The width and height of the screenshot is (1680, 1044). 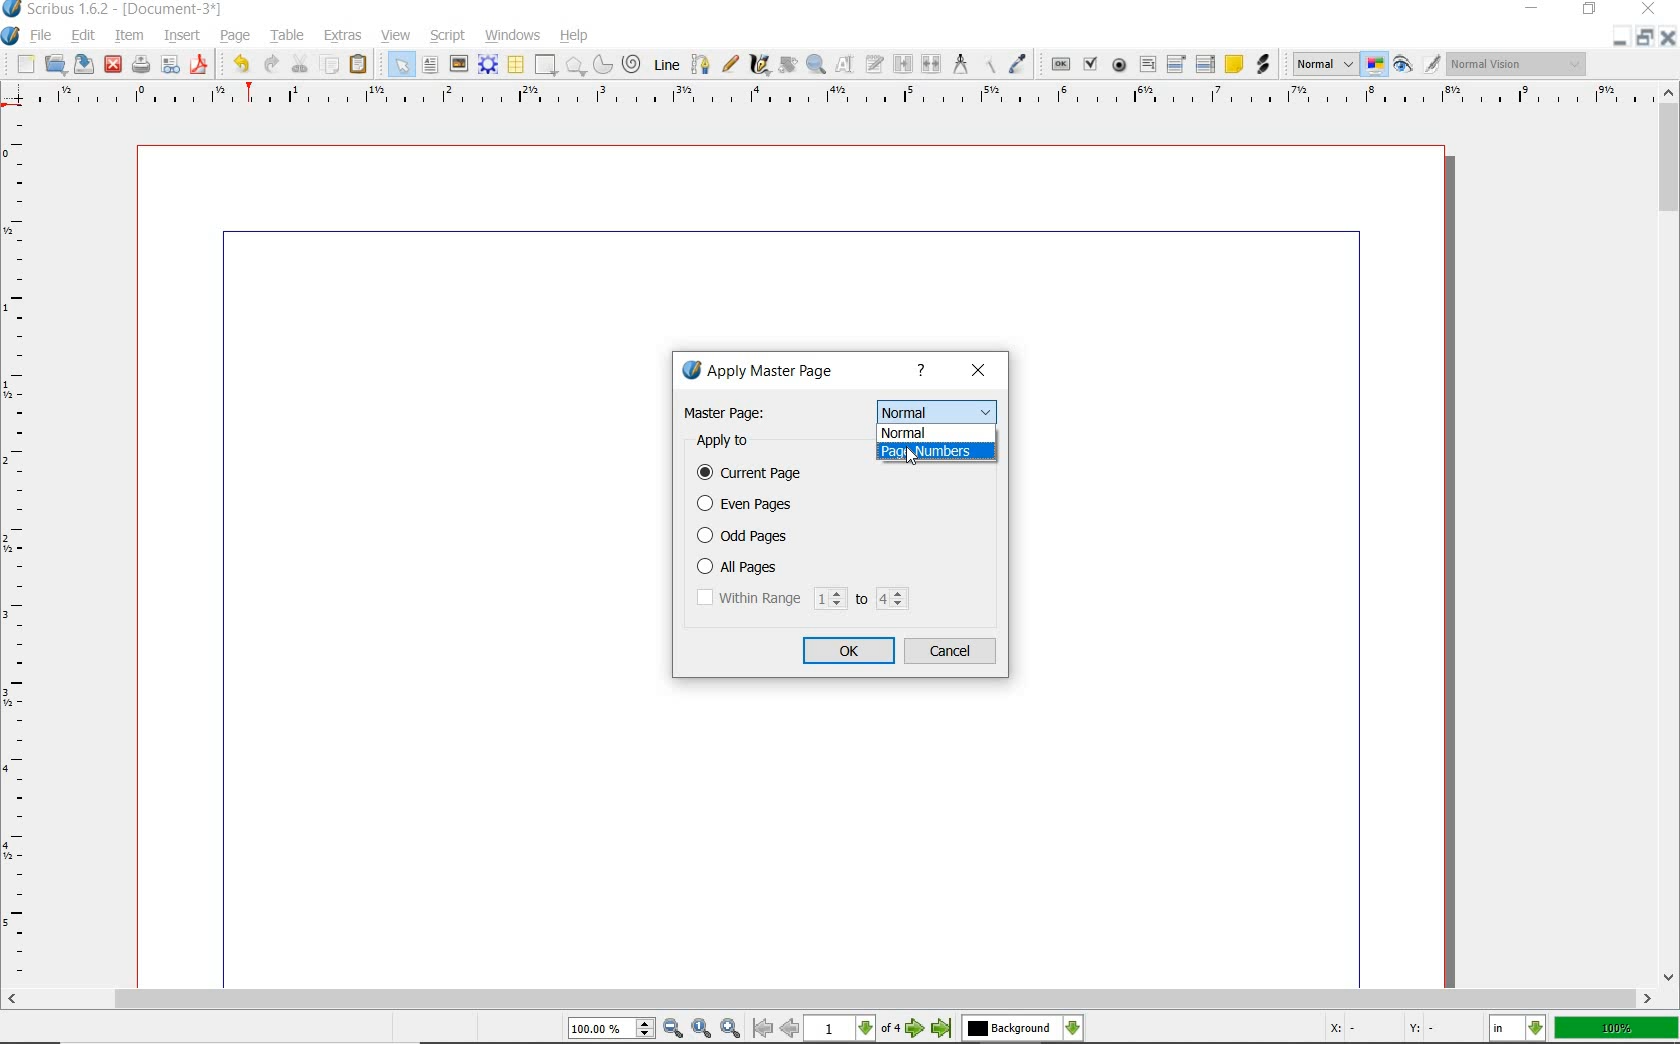 What do you see at coordinates (702, 1029) in the screenshot?
I see `Zoom to 100%` at bounding box center [702, 1029].